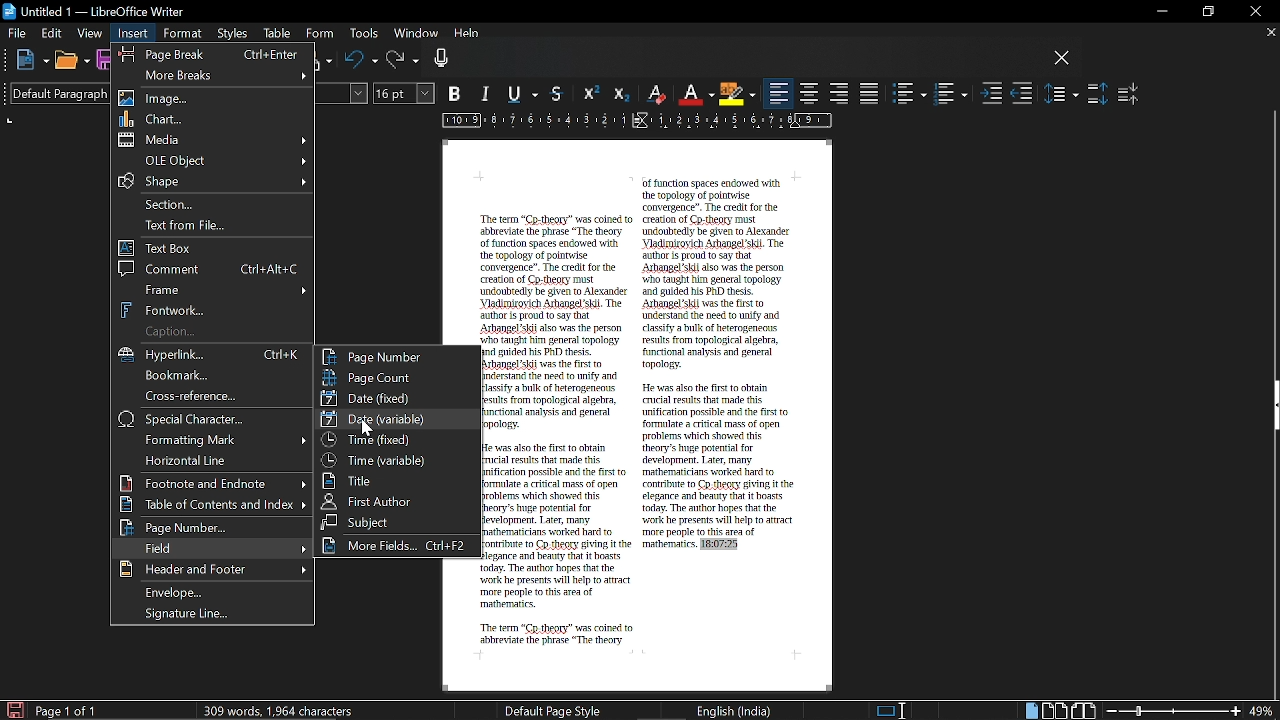 The height and width of the screenshot is (720, 1280). I want to click on Table, so click(277, 35).